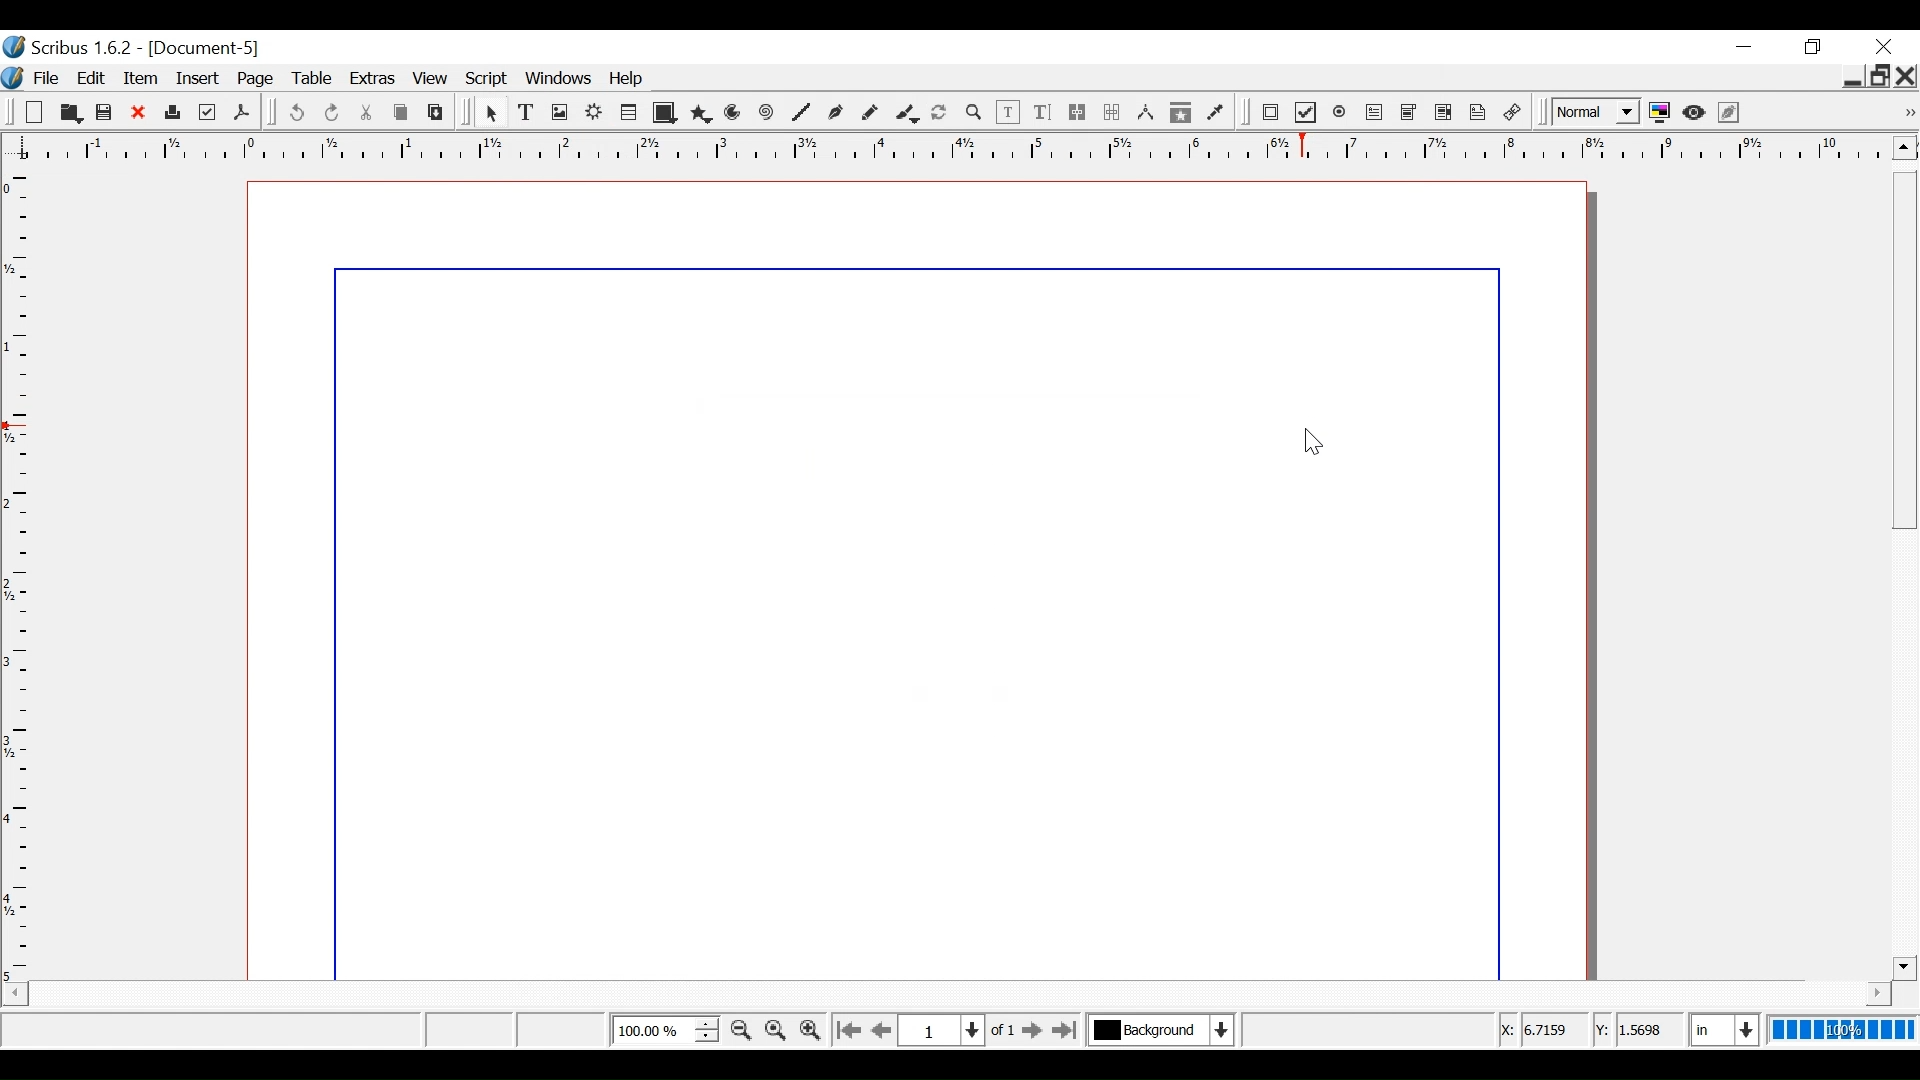 The image size is (1920, 1080). I want to click on Unlink text frame, so click(1112, 113).